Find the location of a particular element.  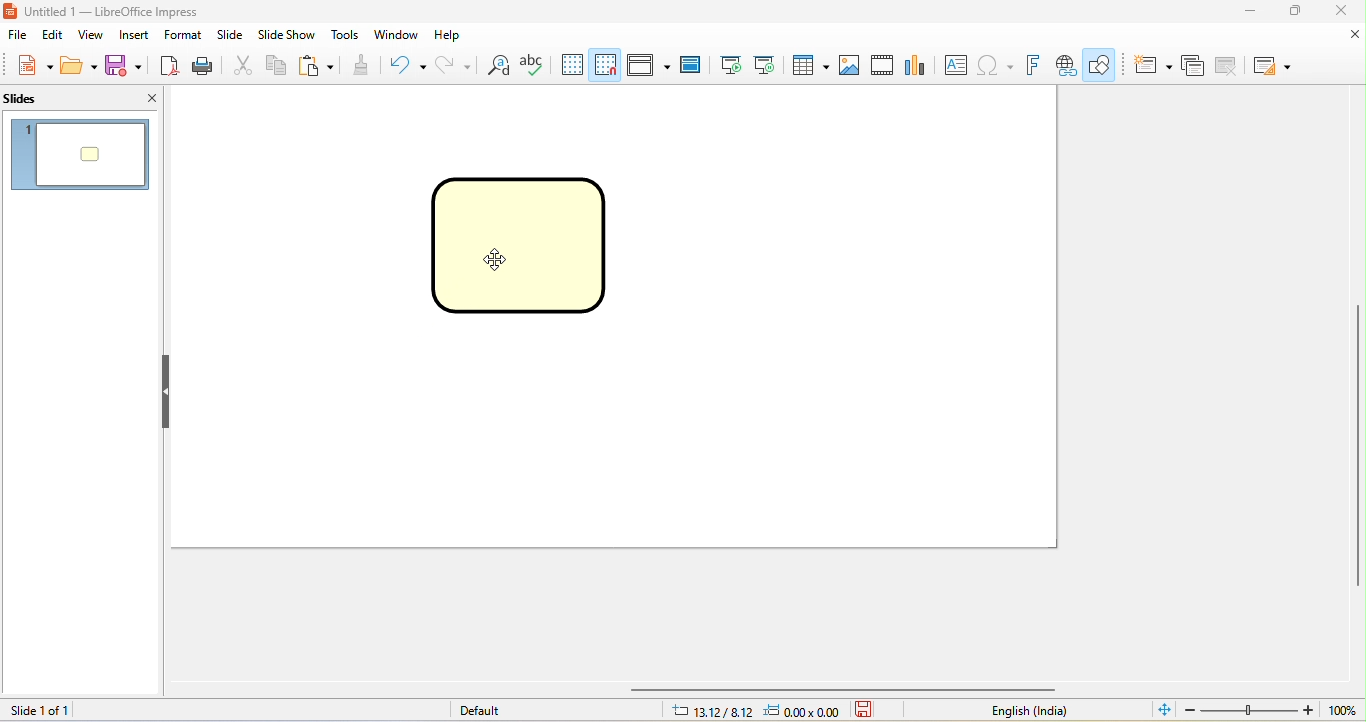

horizontal scroll bar is located at coordinates (848, 690).